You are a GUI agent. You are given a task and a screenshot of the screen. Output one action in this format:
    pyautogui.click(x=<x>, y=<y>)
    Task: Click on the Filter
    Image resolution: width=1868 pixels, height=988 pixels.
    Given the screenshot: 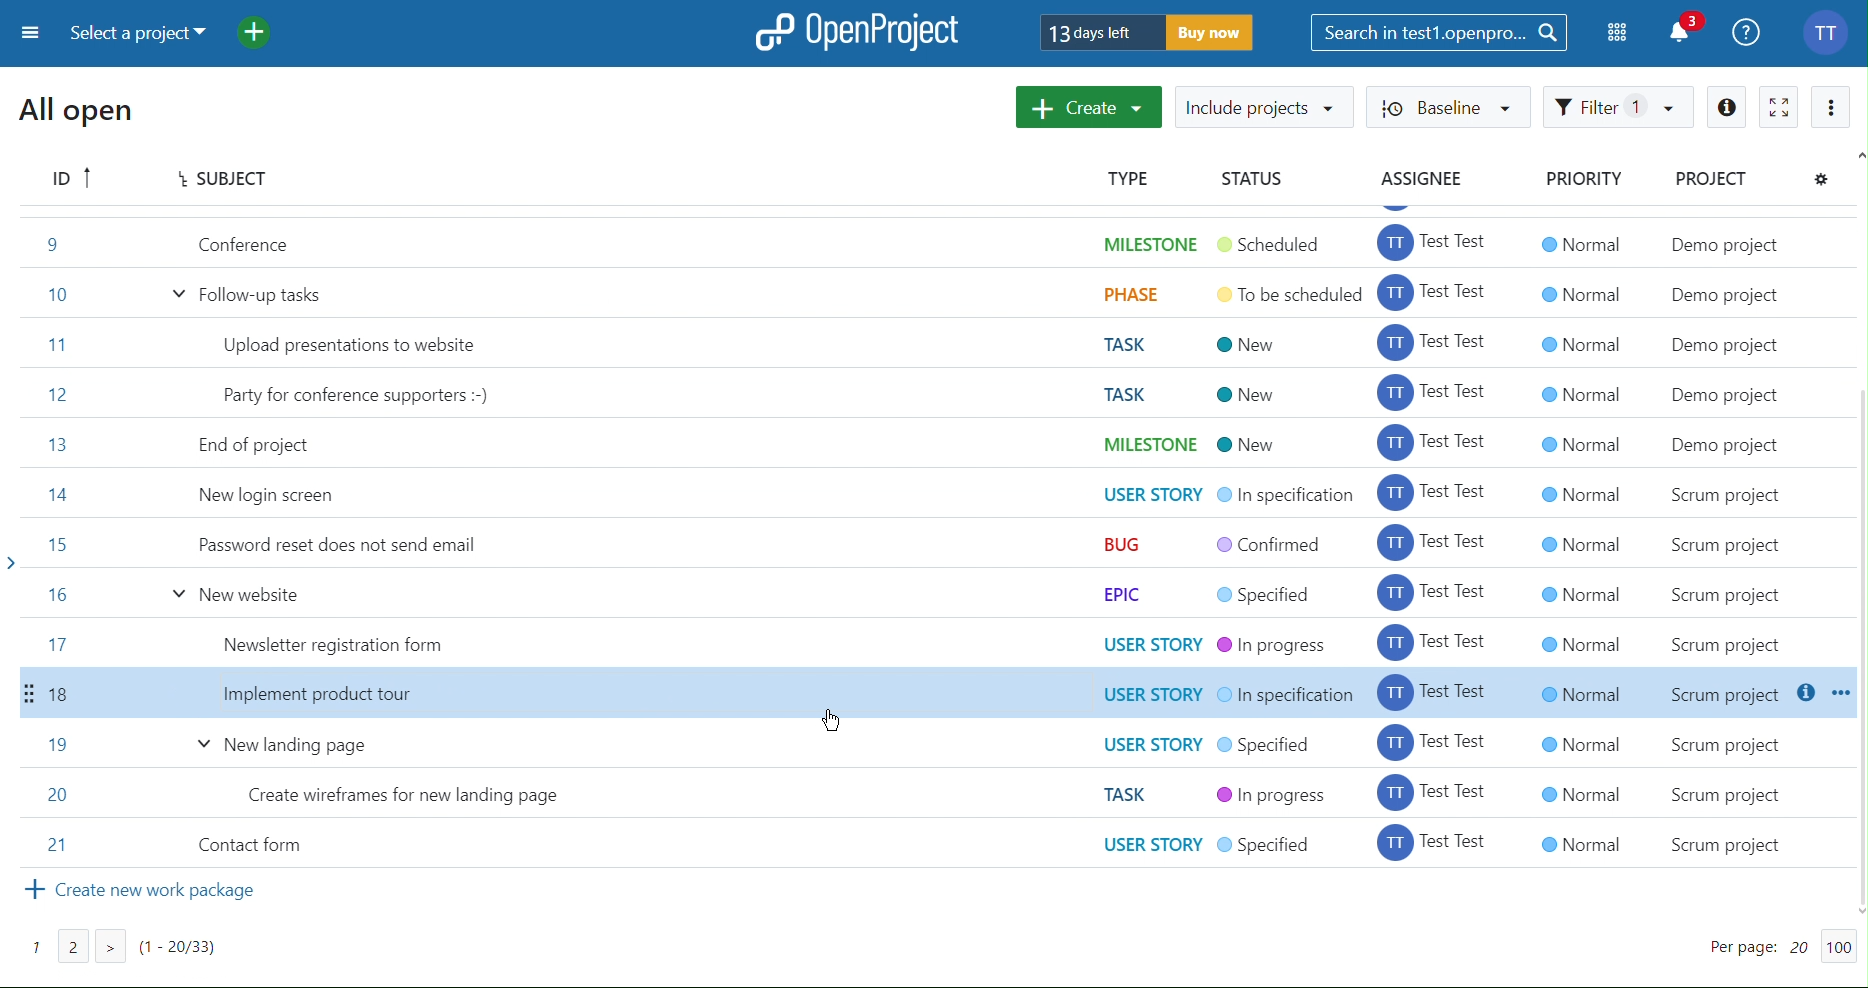 What is the action you would take?
    pyautogui.click(x=1620, y=107)
    